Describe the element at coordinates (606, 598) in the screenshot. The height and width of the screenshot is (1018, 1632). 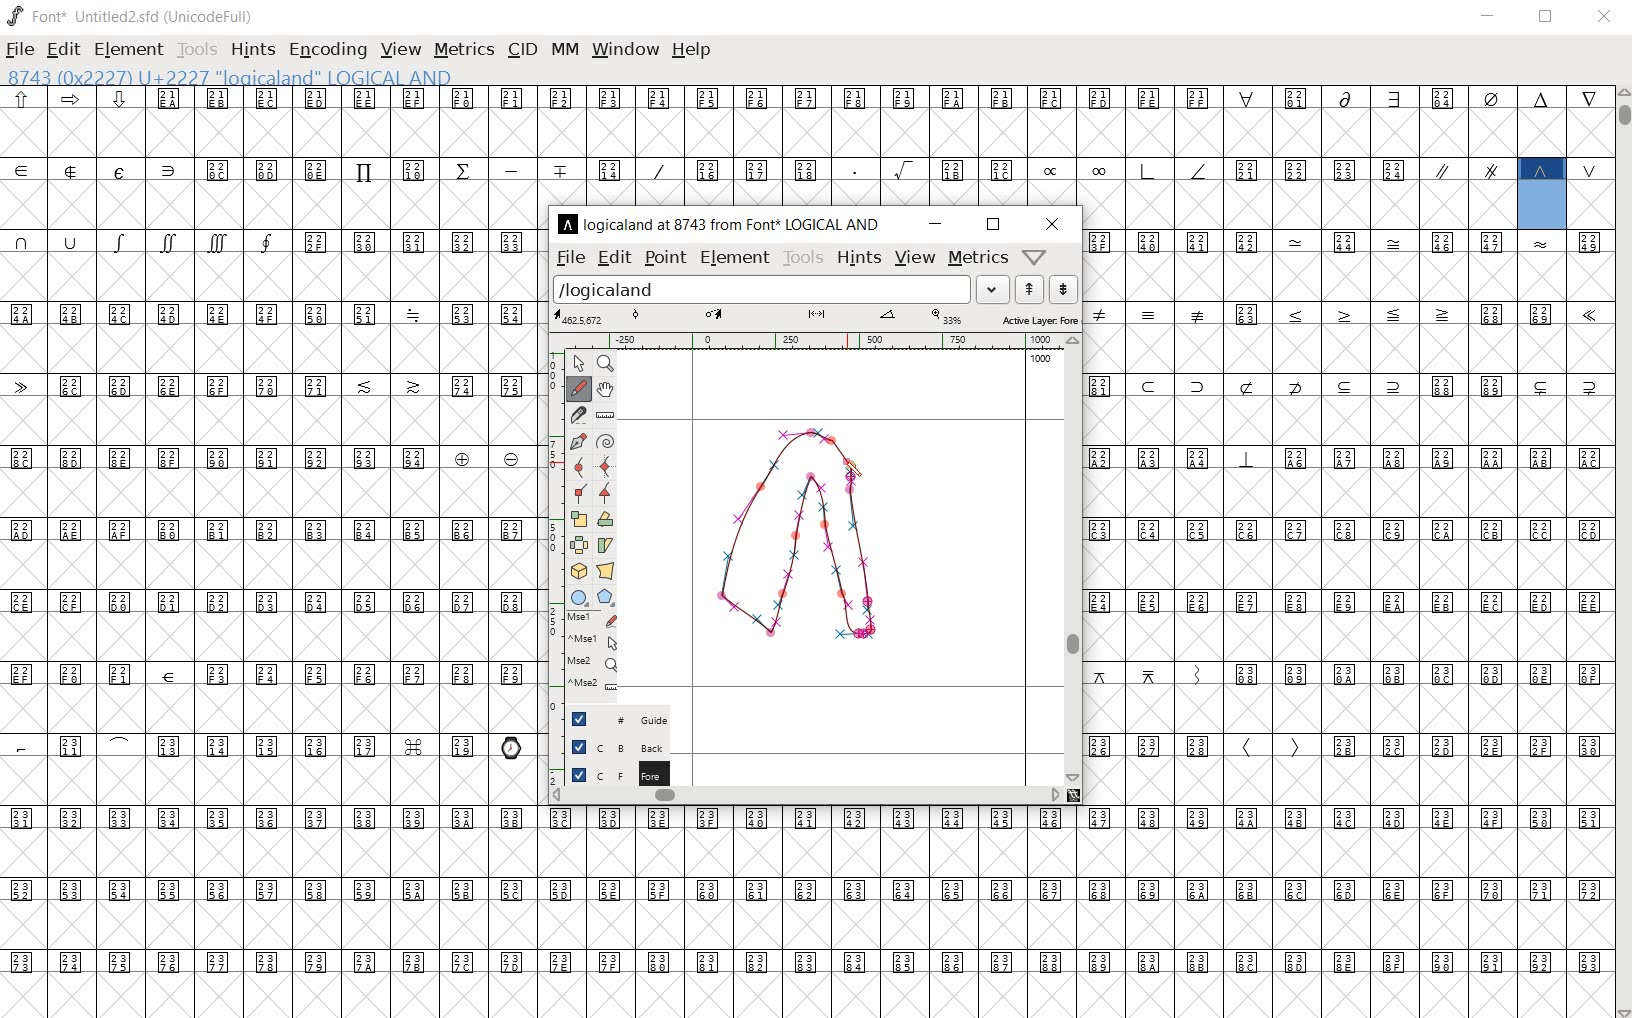
I see `polygon or star` at that location.